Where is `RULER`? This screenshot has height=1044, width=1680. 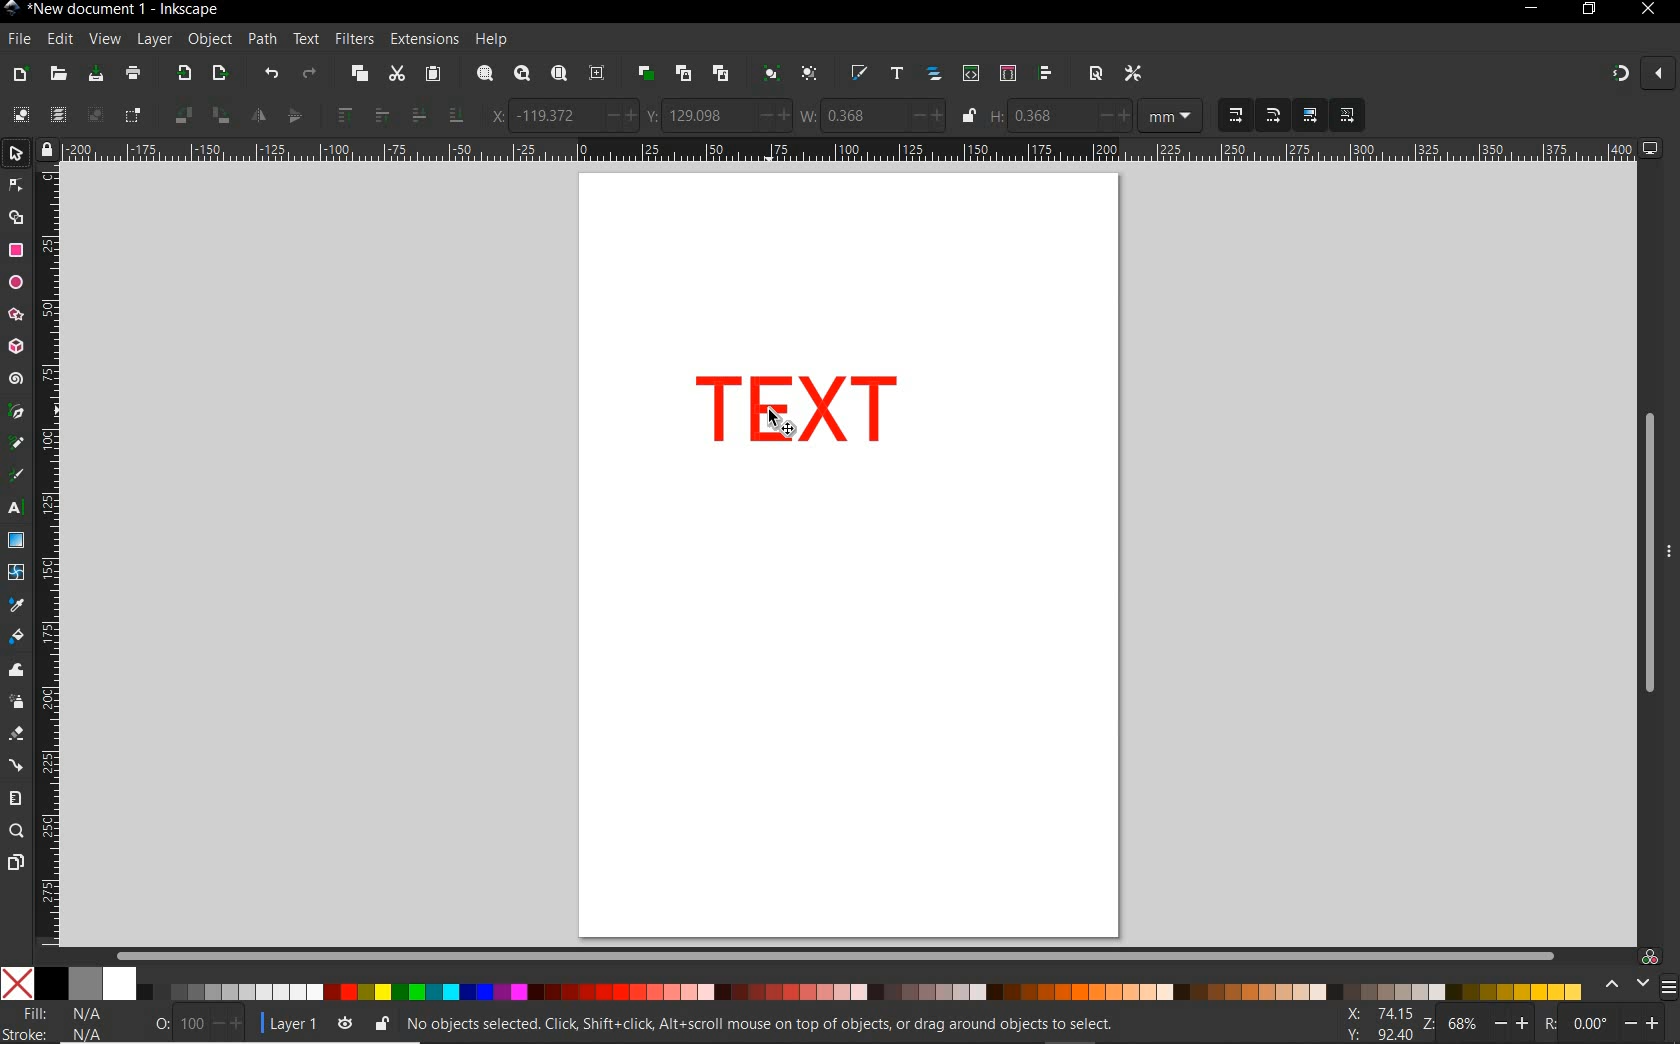
RULER is located at coordinates (51, 557).